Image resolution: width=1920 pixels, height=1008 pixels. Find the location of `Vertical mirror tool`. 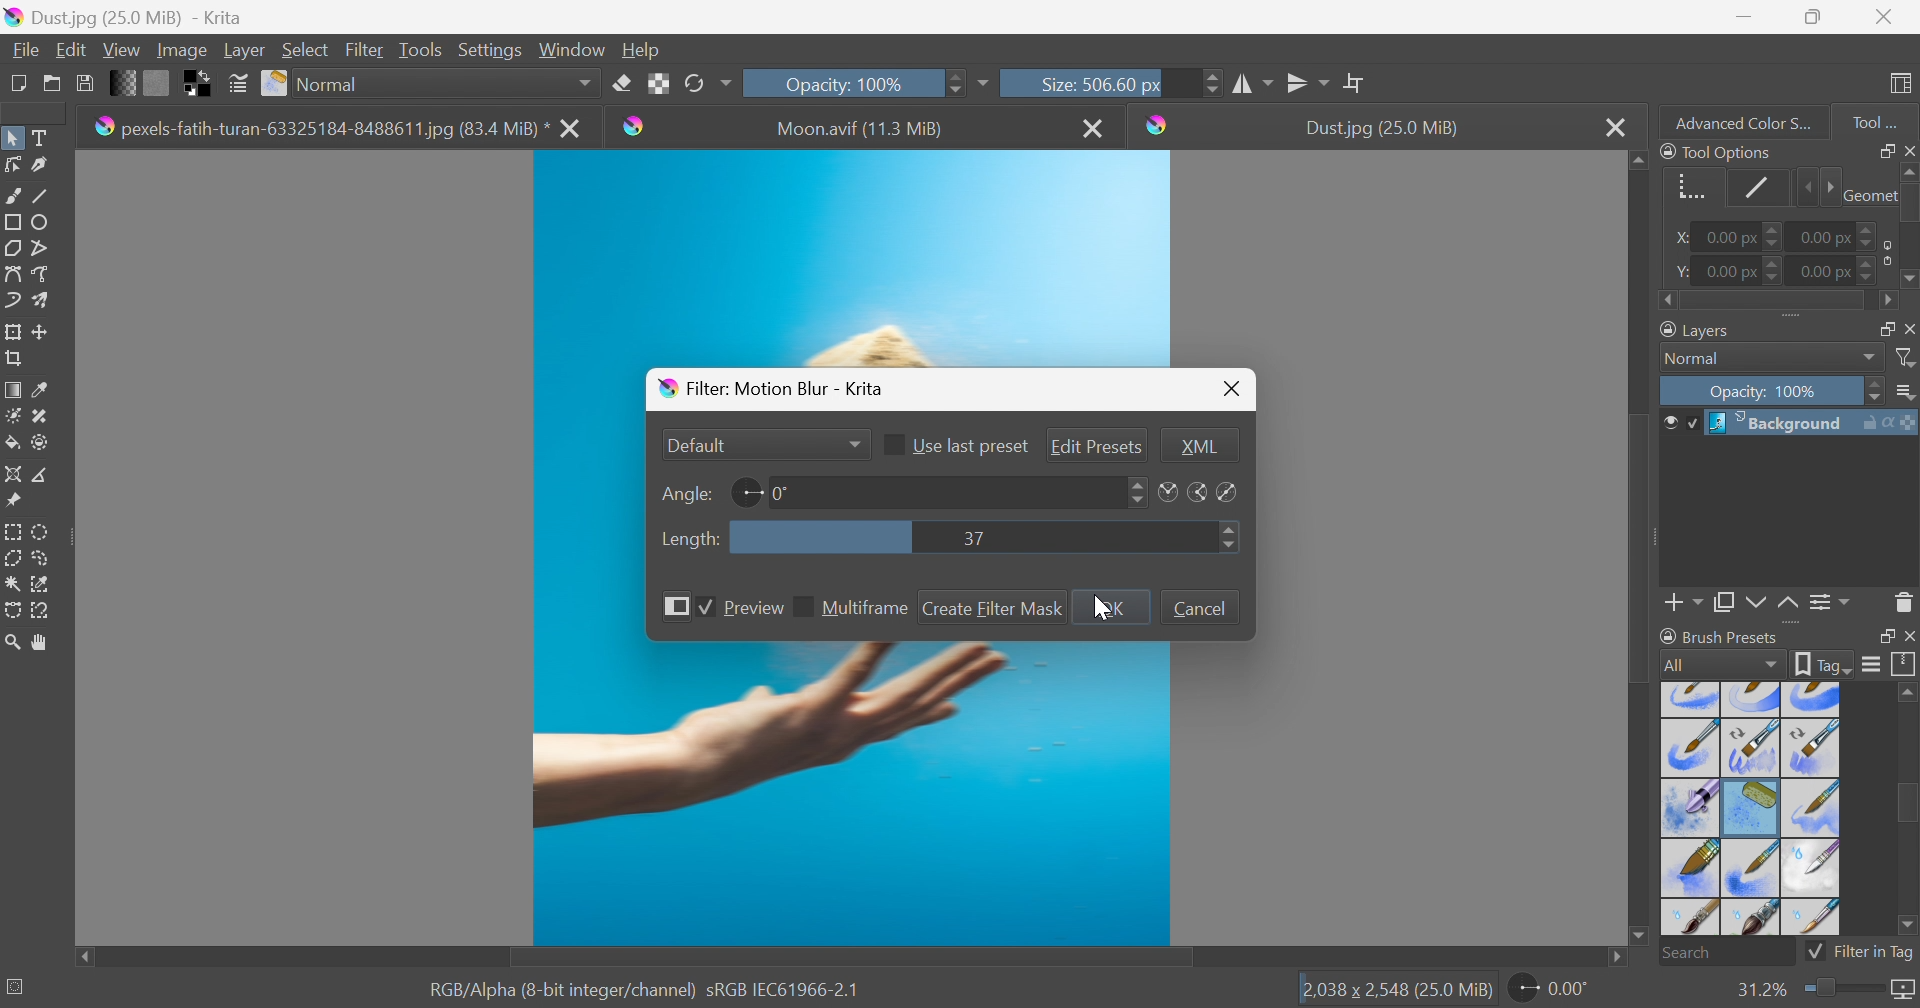

Vertical mirror tool is located at coordinates (1254, 81).